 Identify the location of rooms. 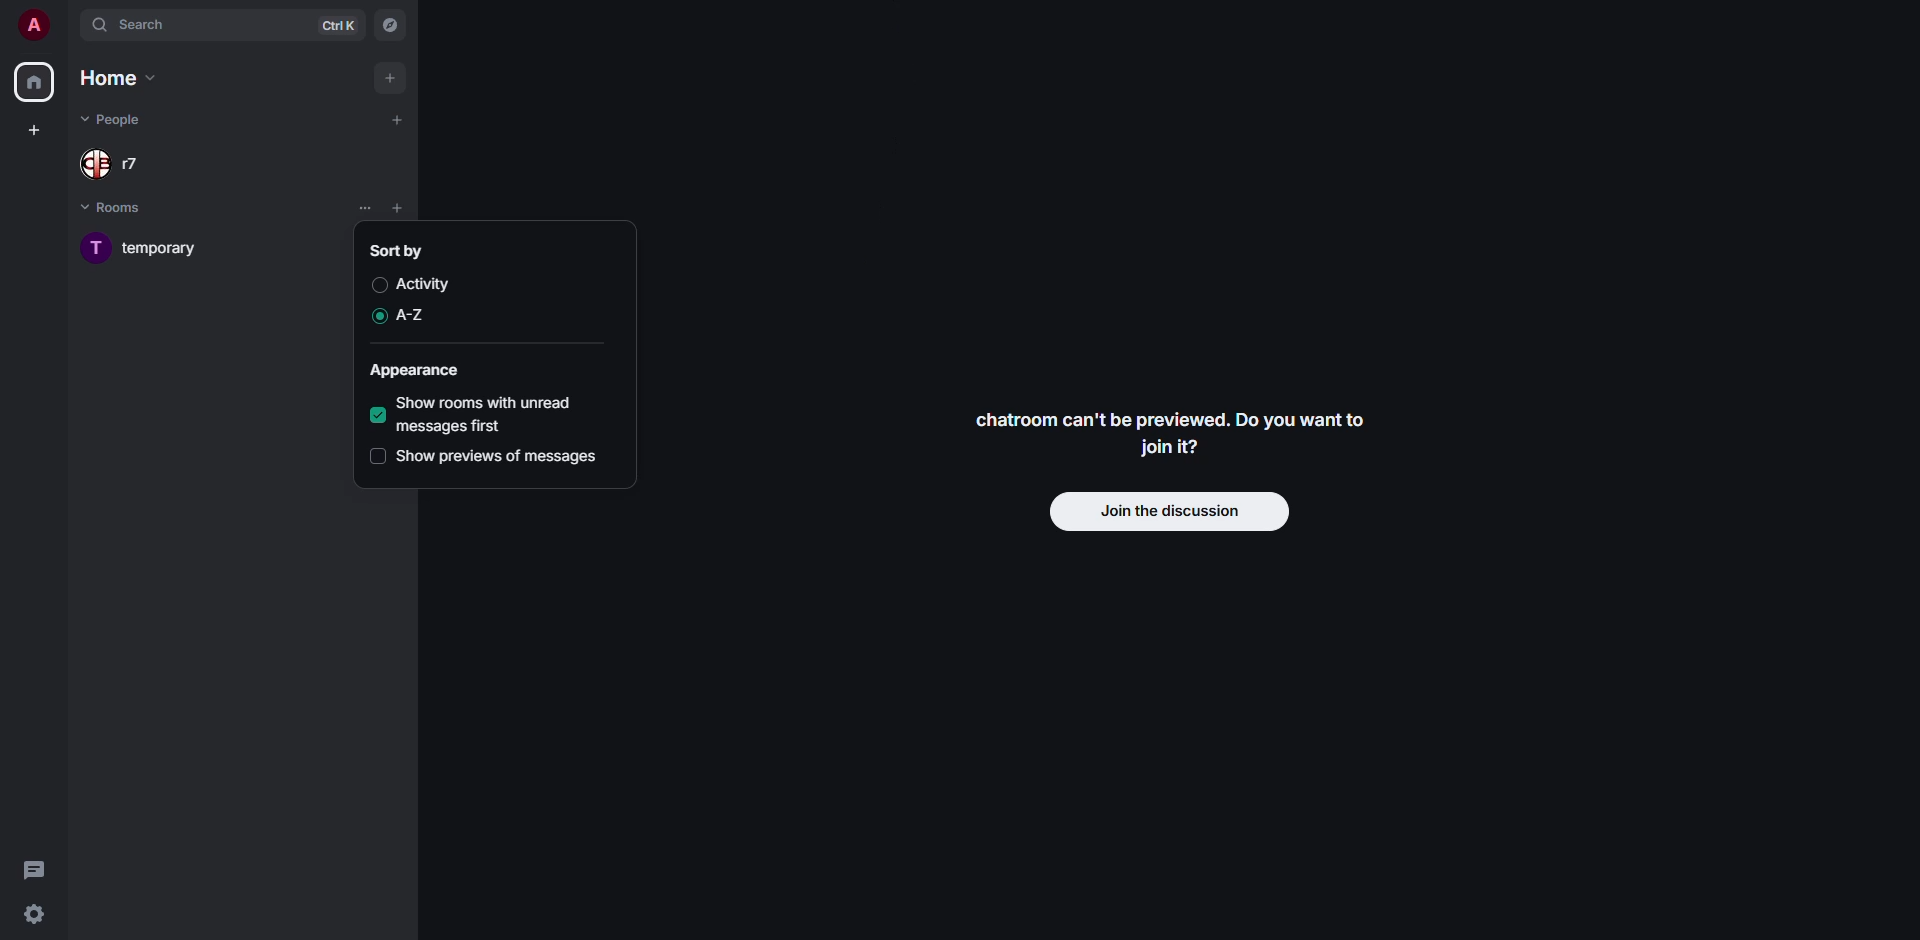
(115, 206).